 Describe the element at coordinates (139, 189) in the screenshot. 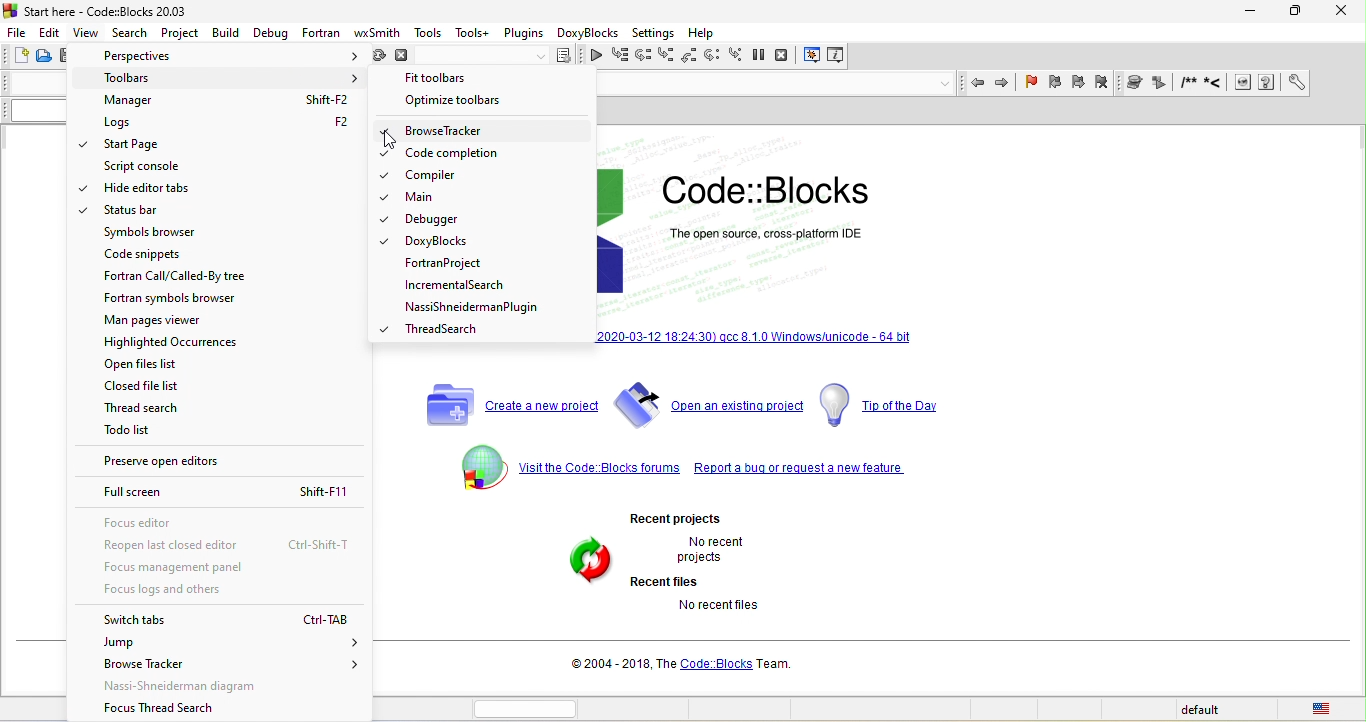

I see `hide editor tabs` at that location.